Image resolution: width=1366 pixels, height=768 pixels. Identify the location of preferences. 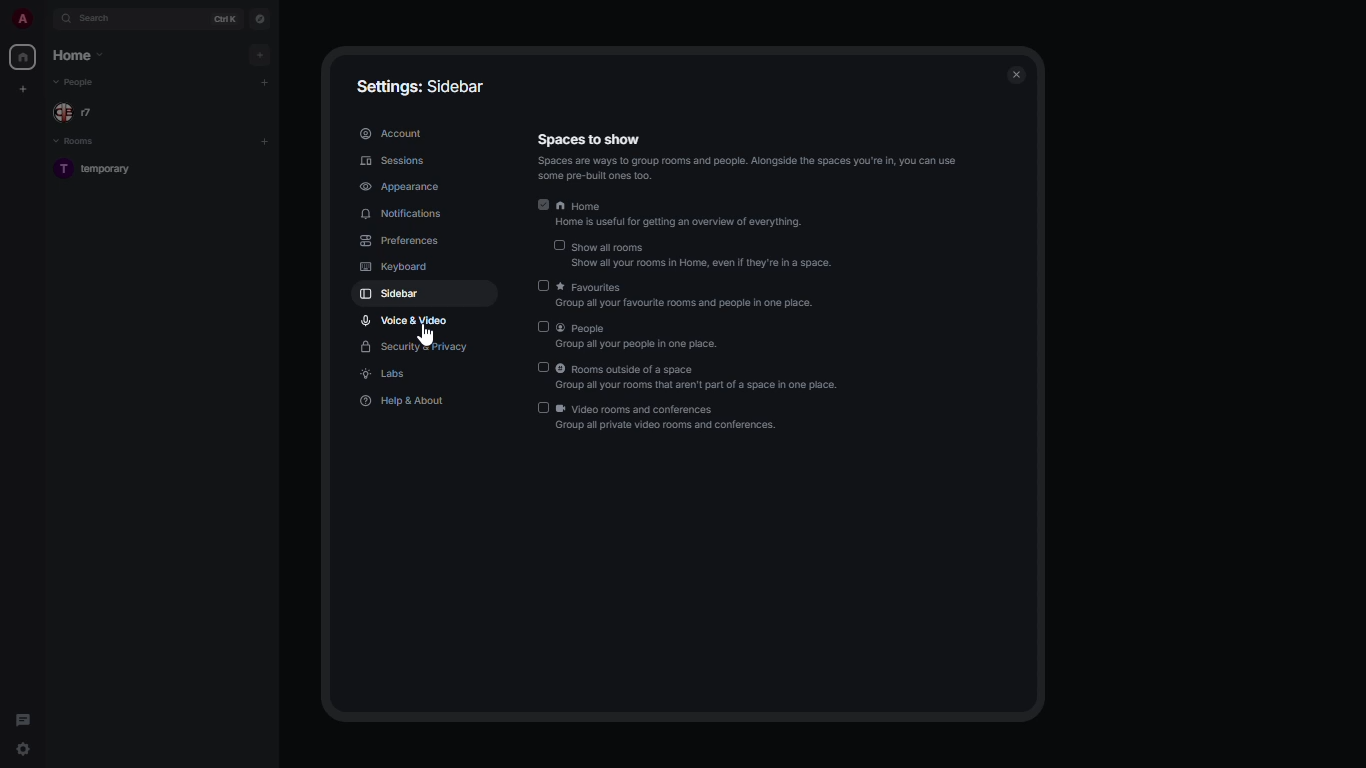
(402, 242).